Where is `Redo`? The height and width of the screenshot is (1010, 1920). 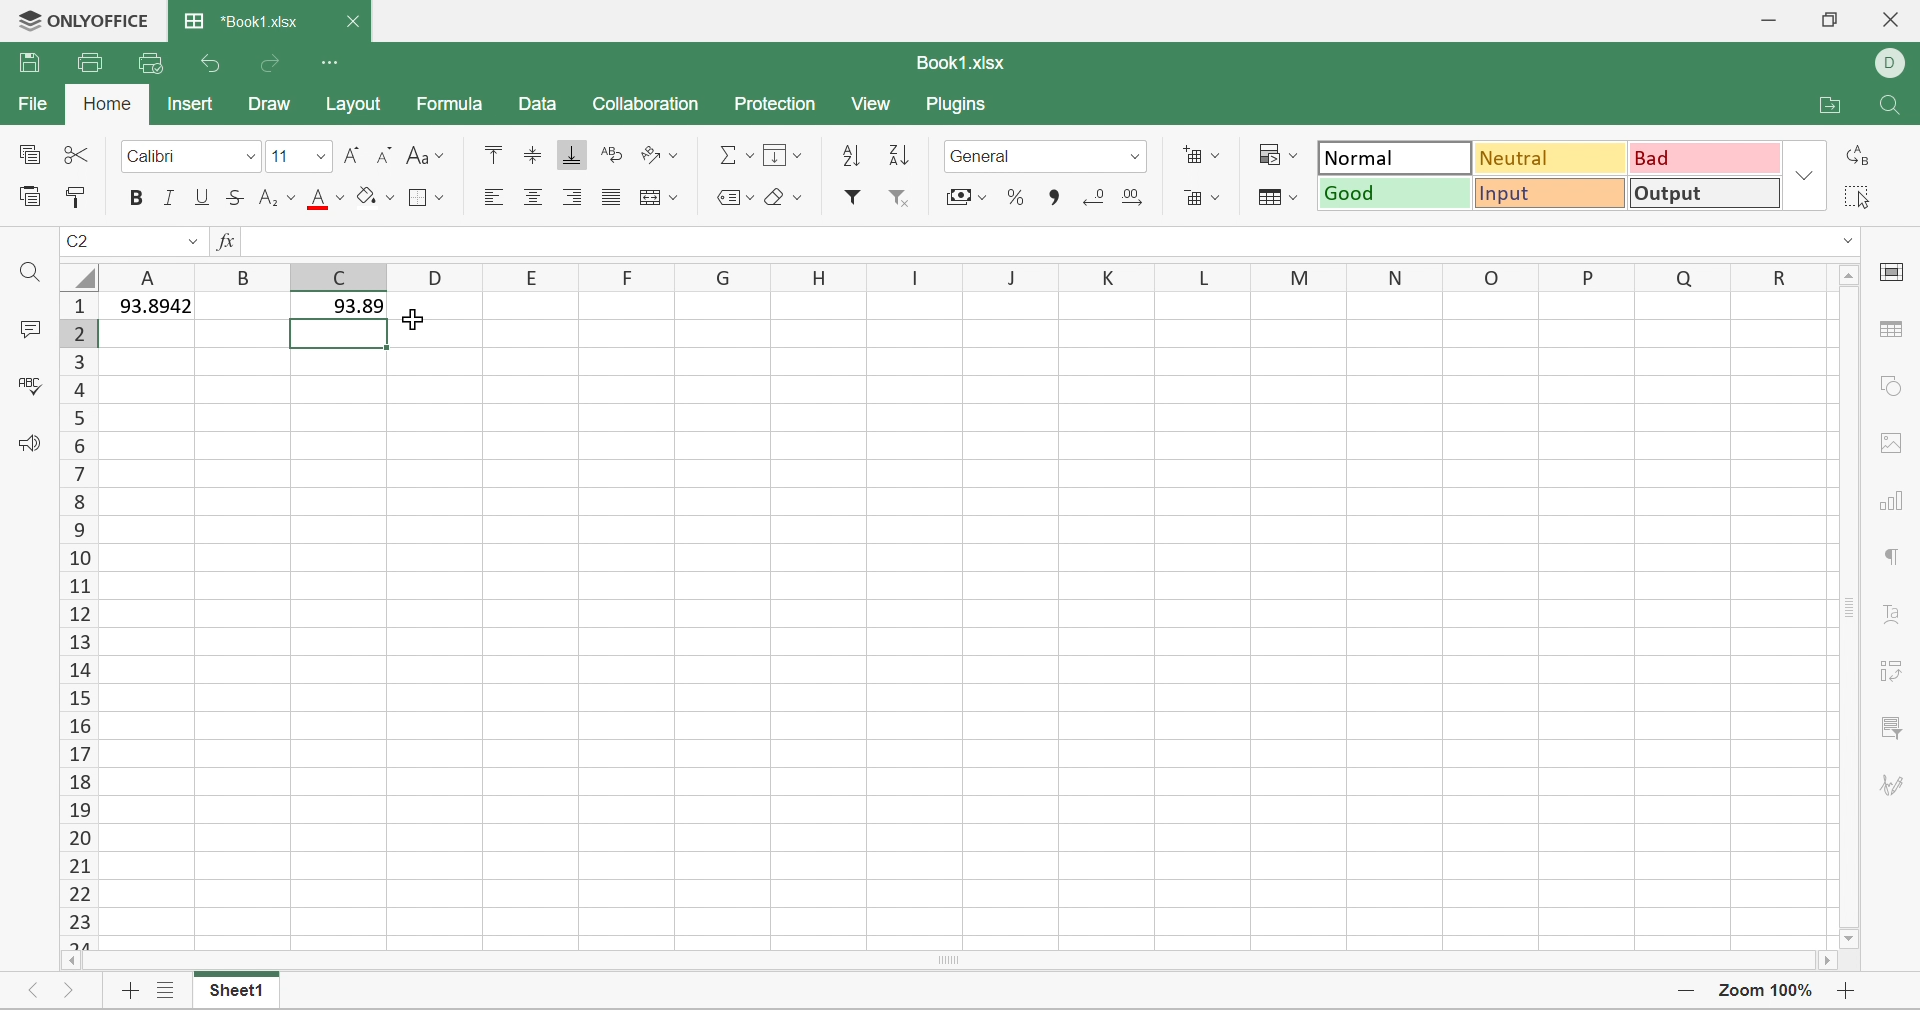
Redo is located at coordinates (273, 62).